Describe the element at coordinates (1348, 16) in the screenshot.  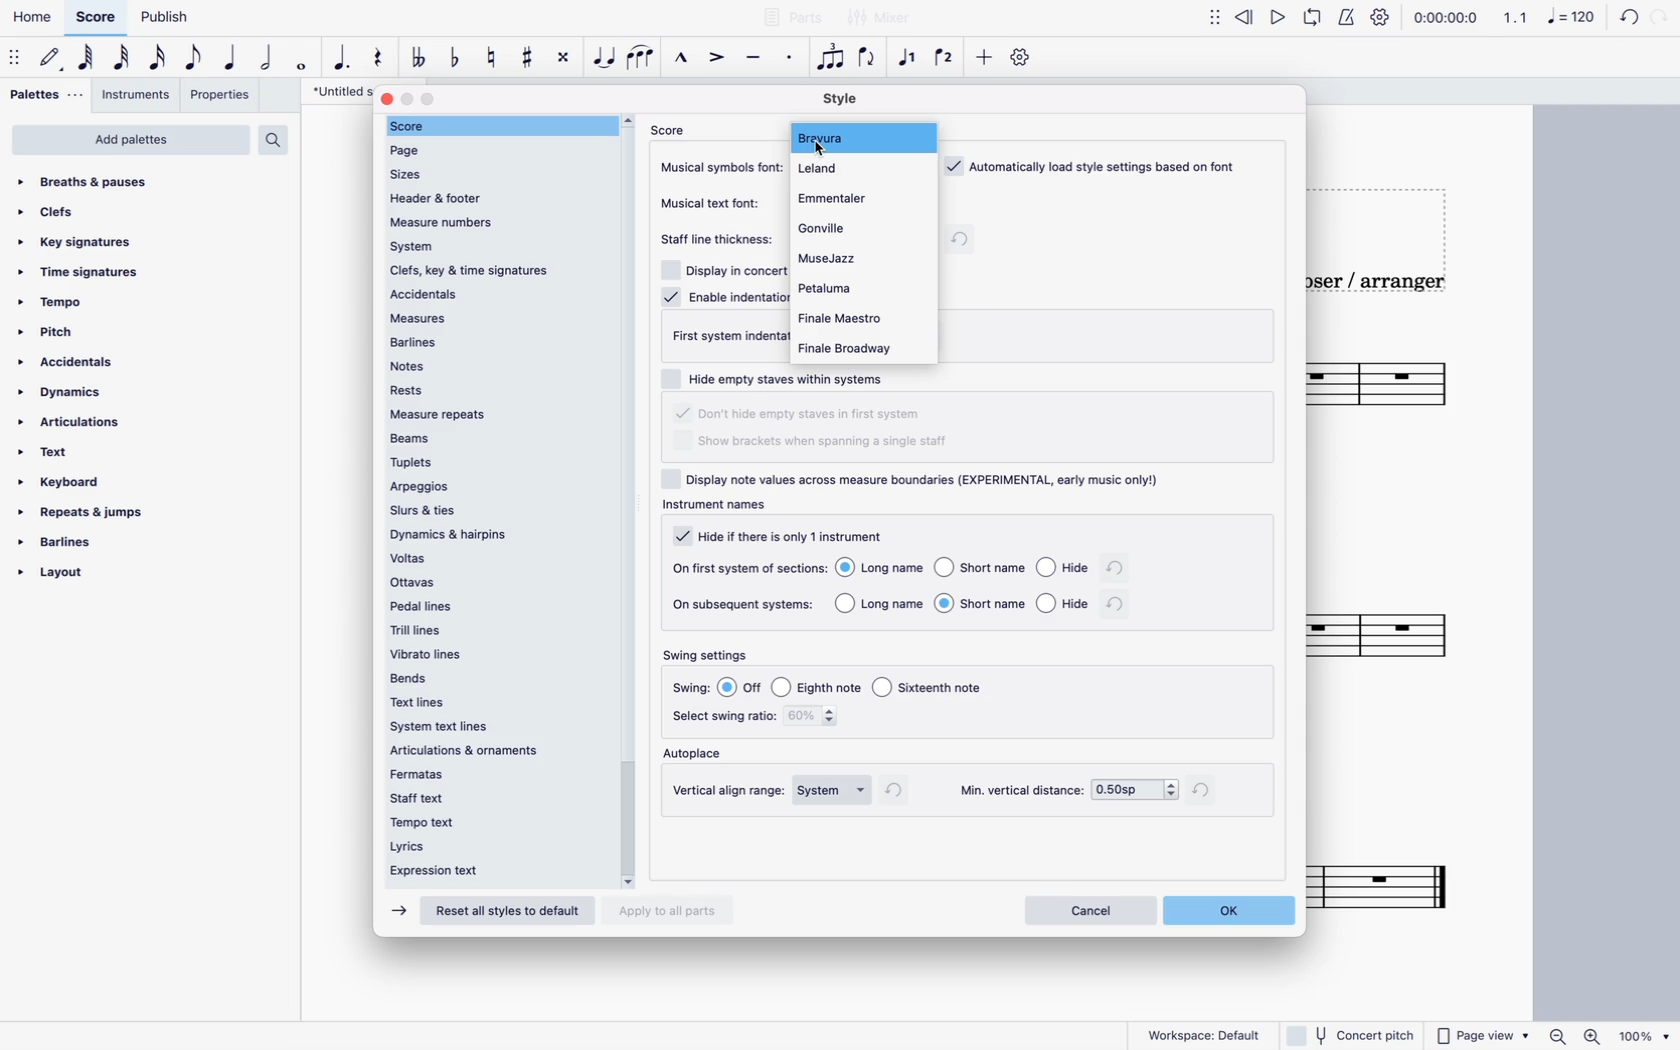
I see `Notify` at that location.